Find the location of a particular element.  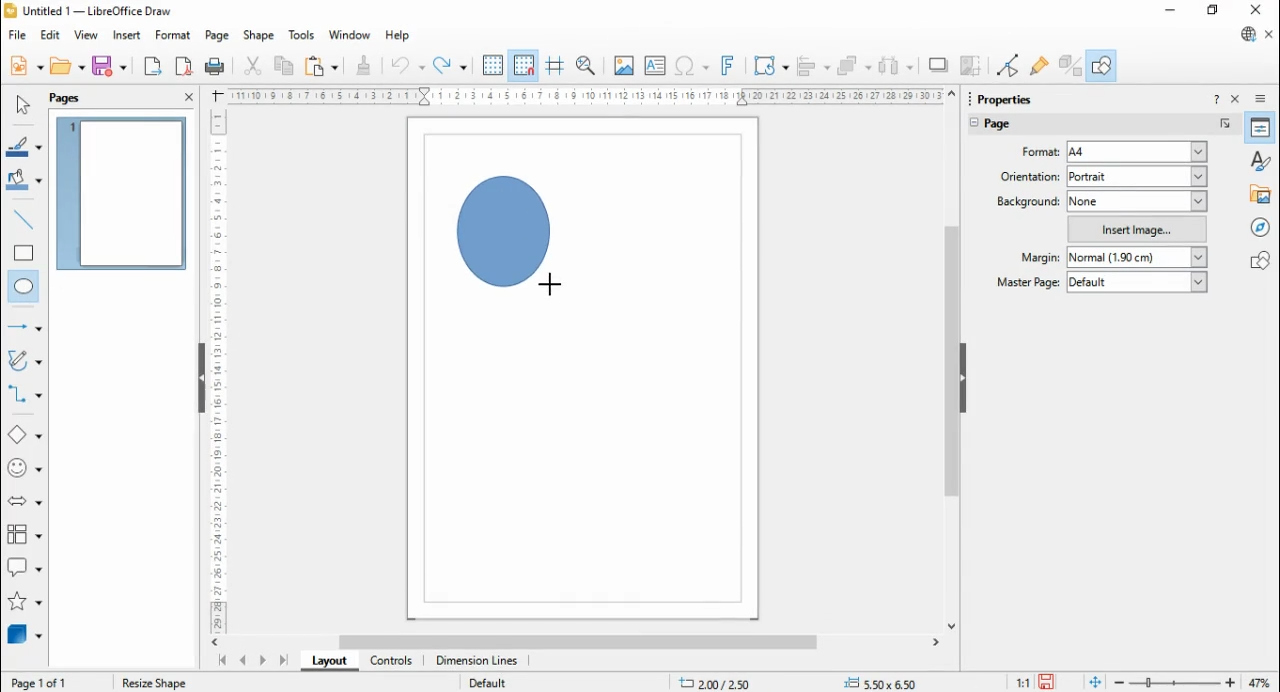

Hide is located at coordinates (201, 380).